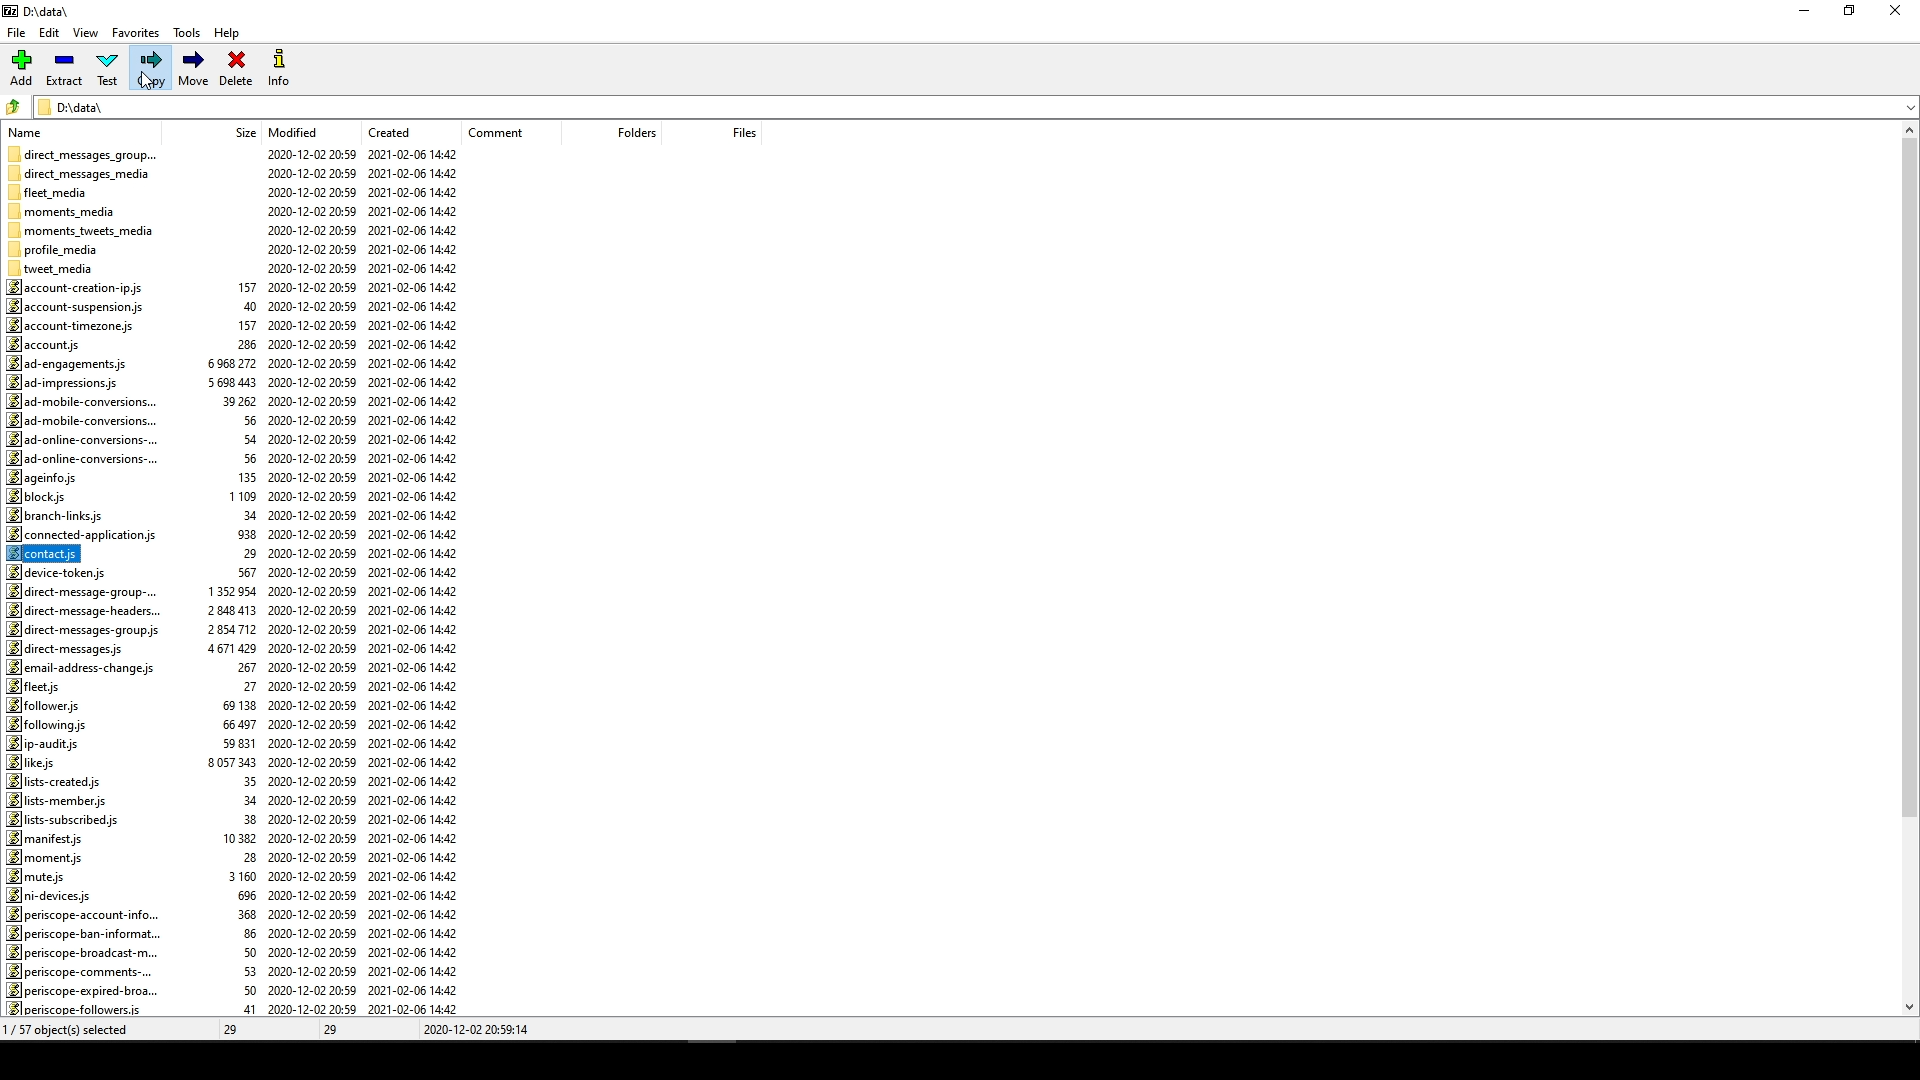 This screenshot has height=1080, width=1920. Describe the element at coordinates (70, 383) in the screenshot. I see `ad-impressions.js` at that location.